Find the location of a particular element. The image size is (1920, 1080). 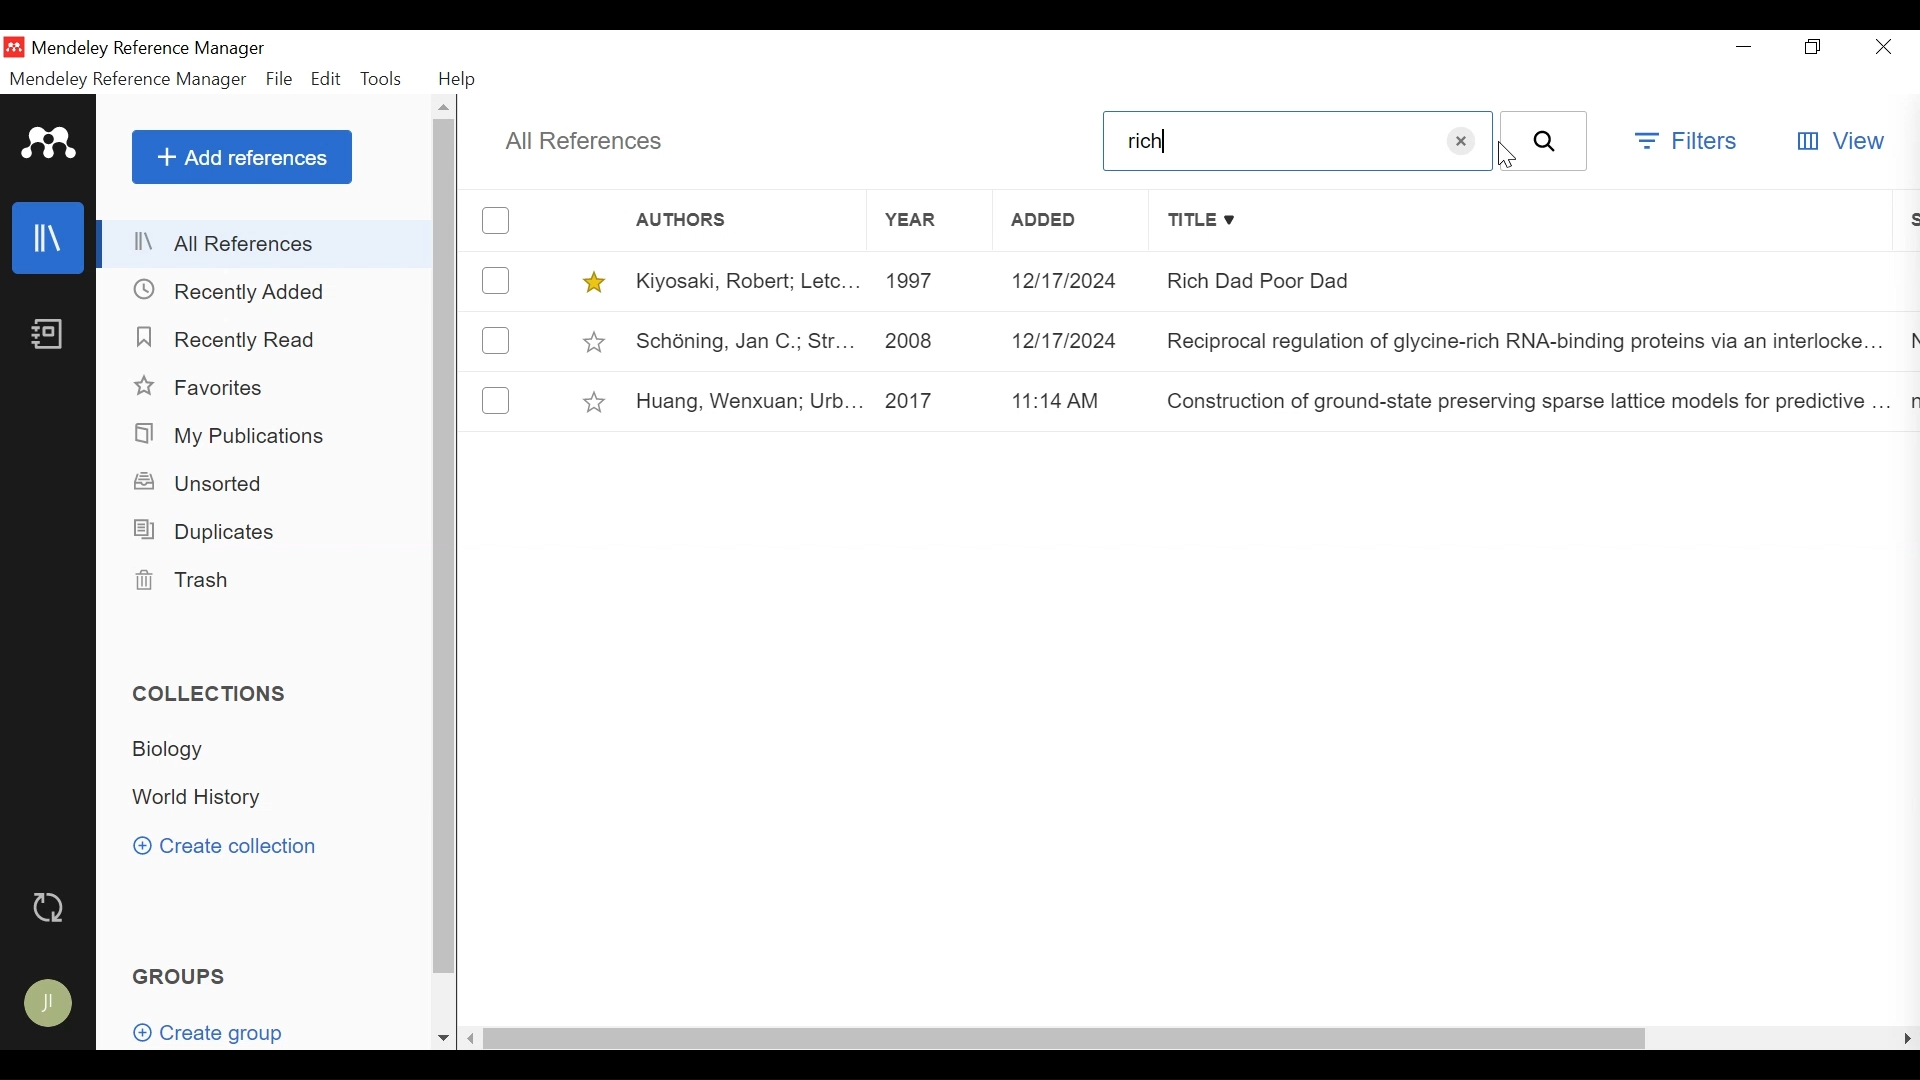

Groups is located at coordinates (182, 975).